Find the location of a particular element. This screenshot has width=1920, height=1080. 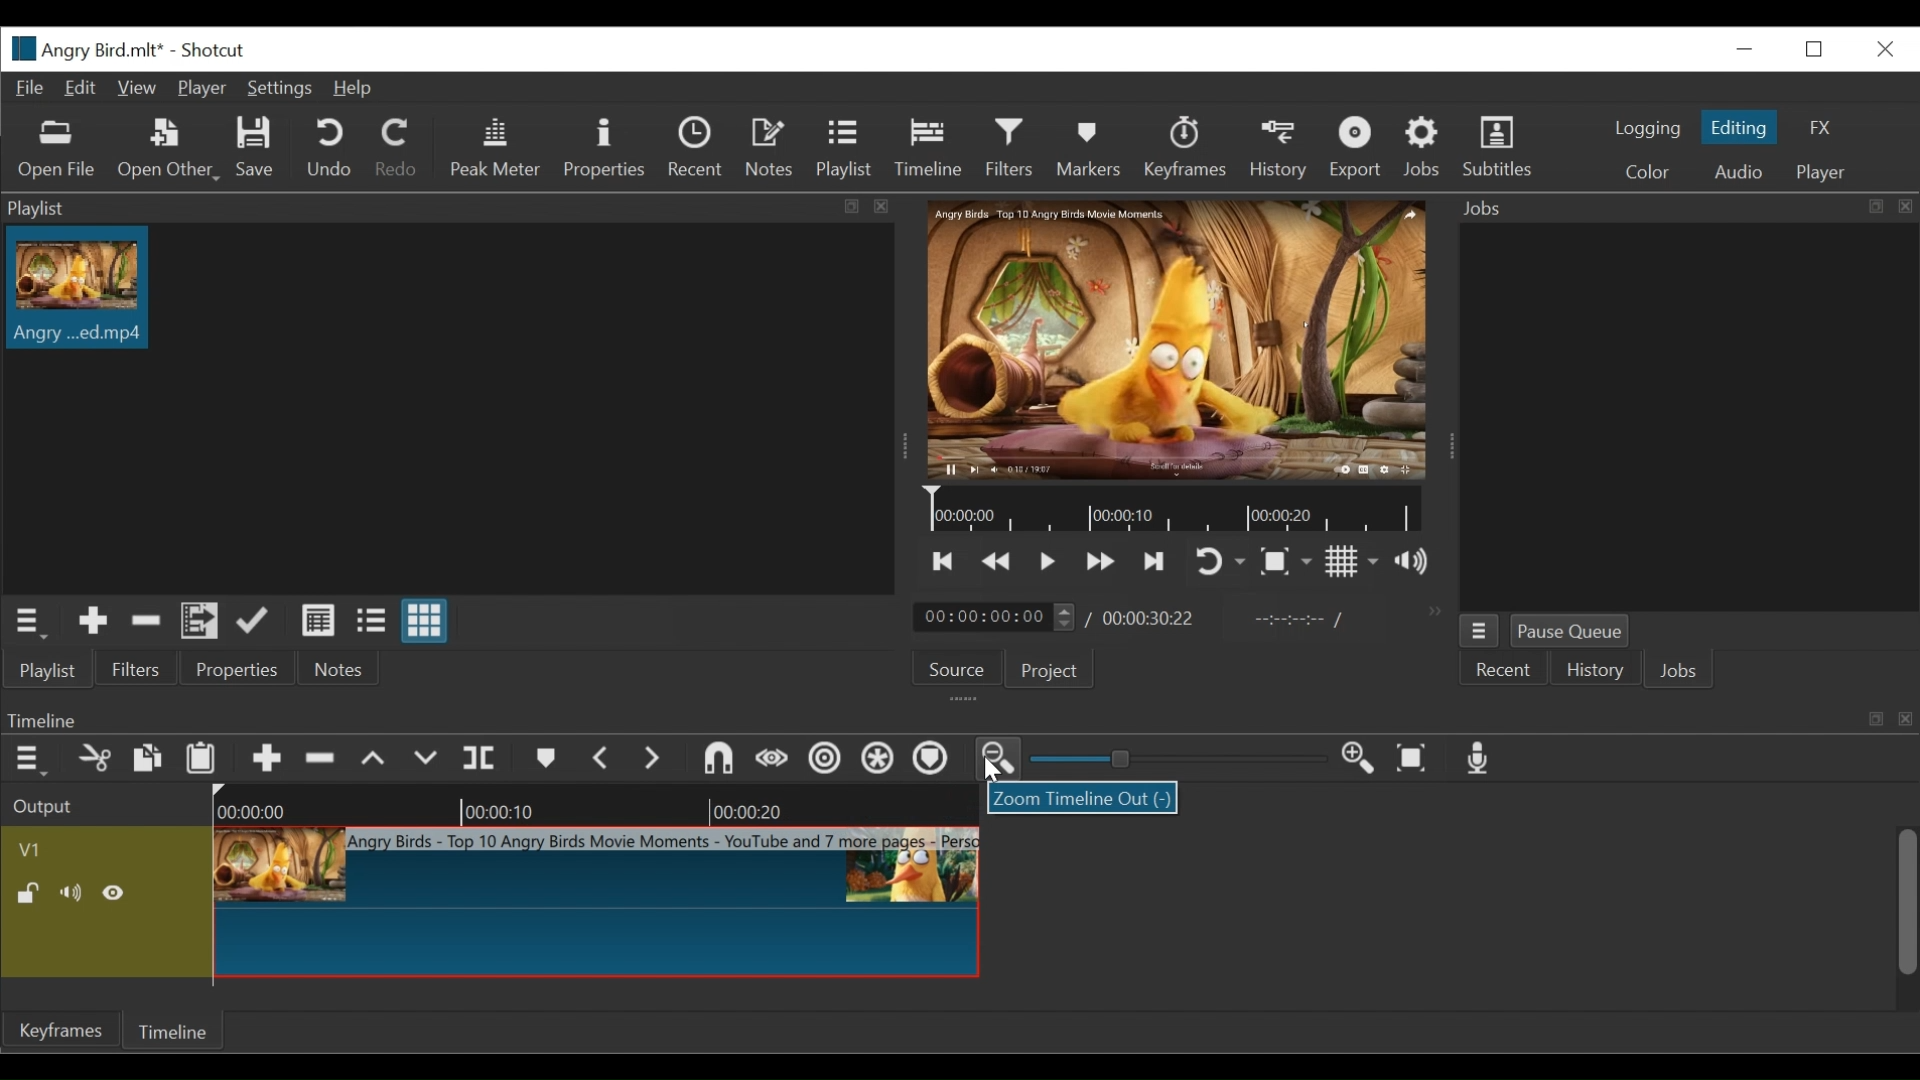

vertical scroll bar is located at coordinates (1895, 923).